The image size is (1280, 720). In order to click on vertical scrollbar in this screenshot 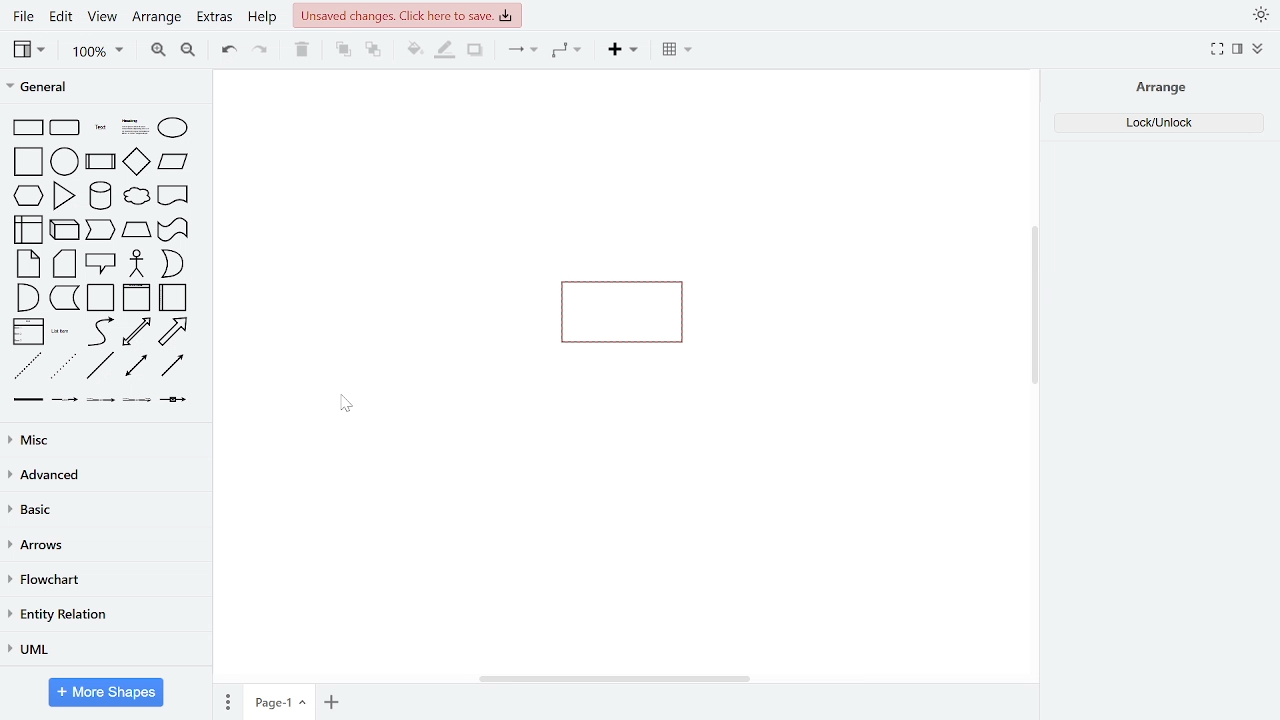, I will do `click(1037, 308)`.